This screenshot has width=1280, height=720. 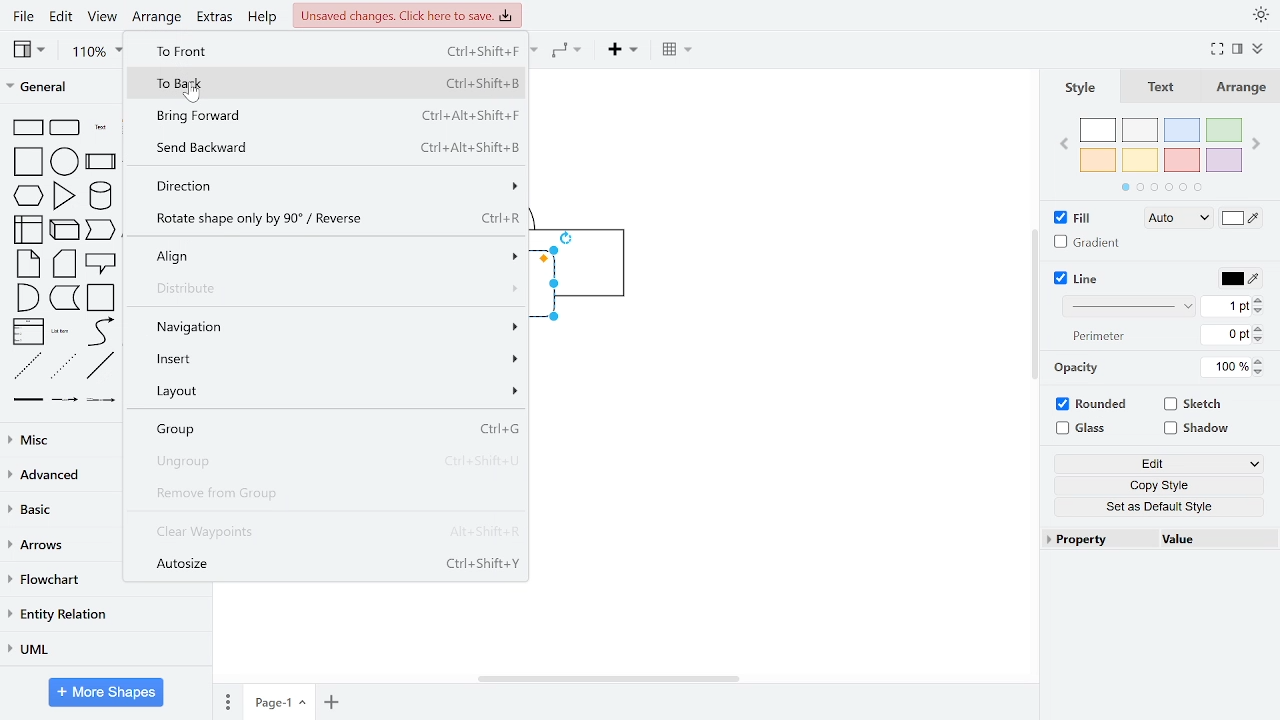 What do you see at coordinates (331, 220) in the screenshot?
I see `rotate shape only by 90 degree` at bounding box center [331, 220].